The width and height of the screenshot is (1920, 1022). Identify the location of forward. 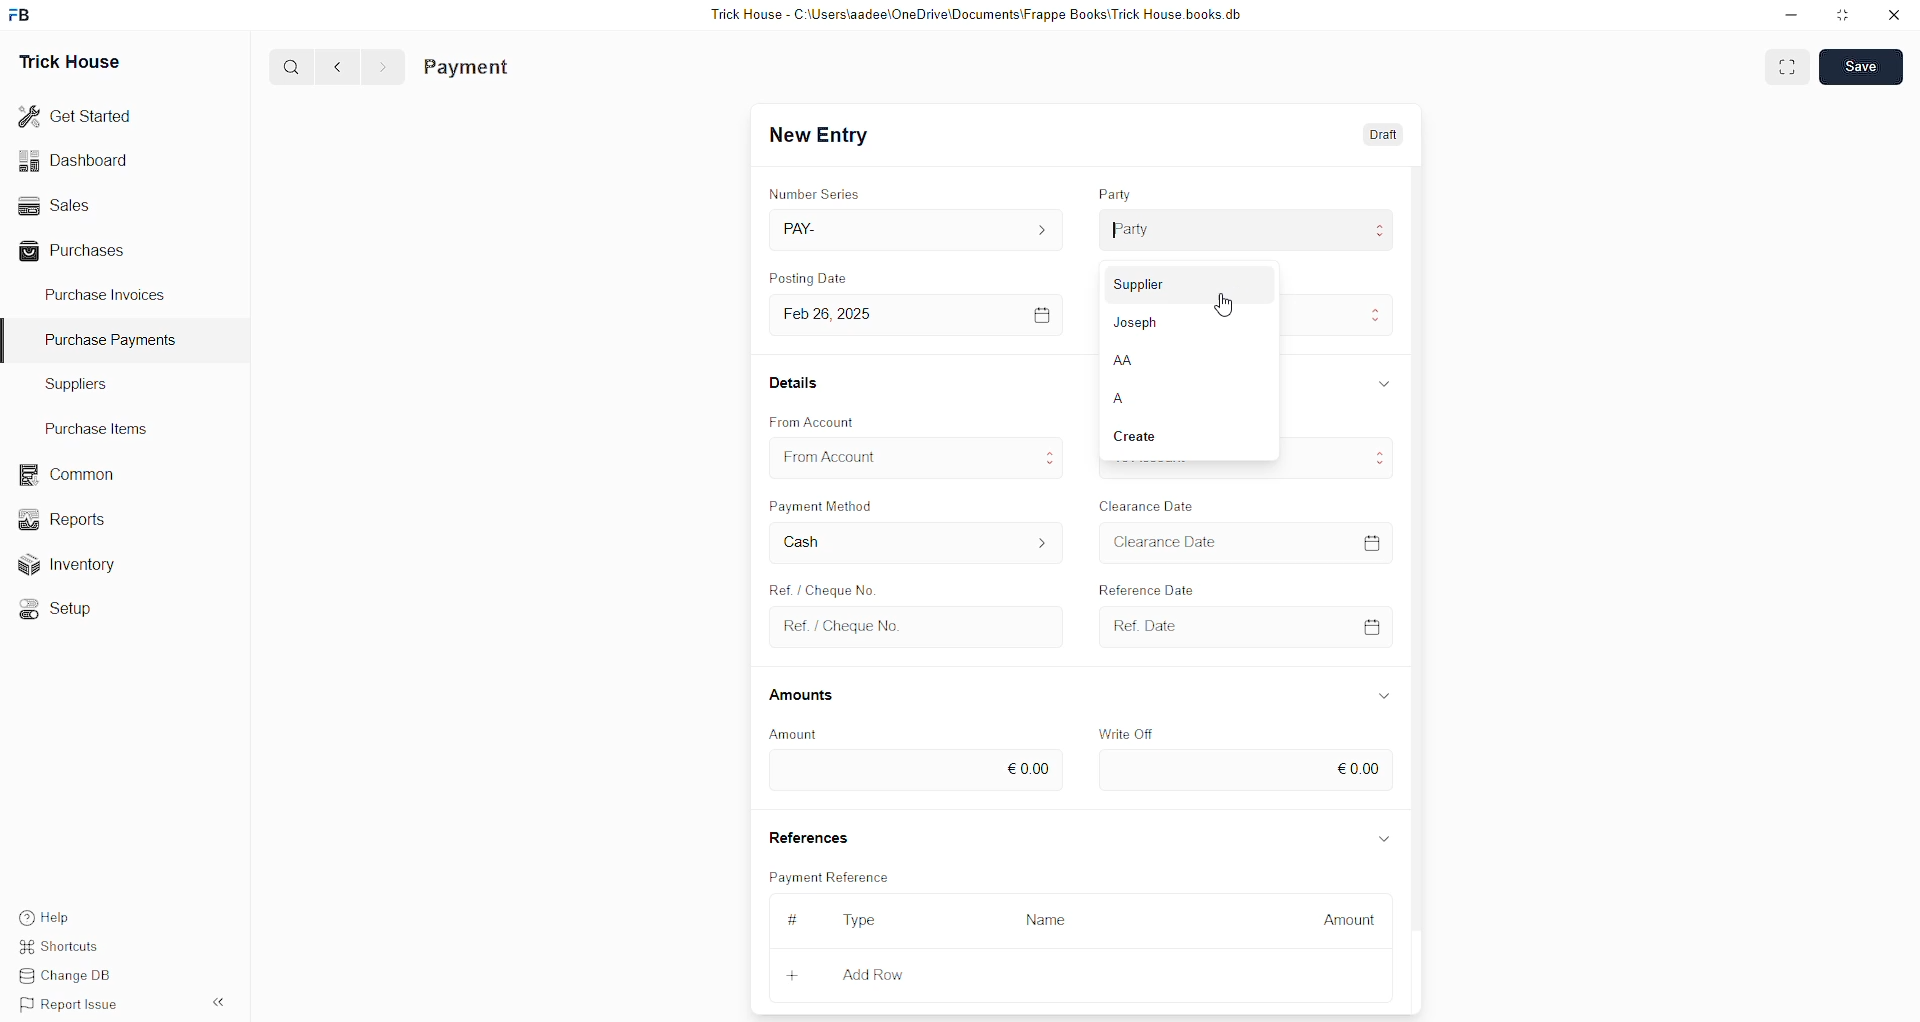
(382, 67).